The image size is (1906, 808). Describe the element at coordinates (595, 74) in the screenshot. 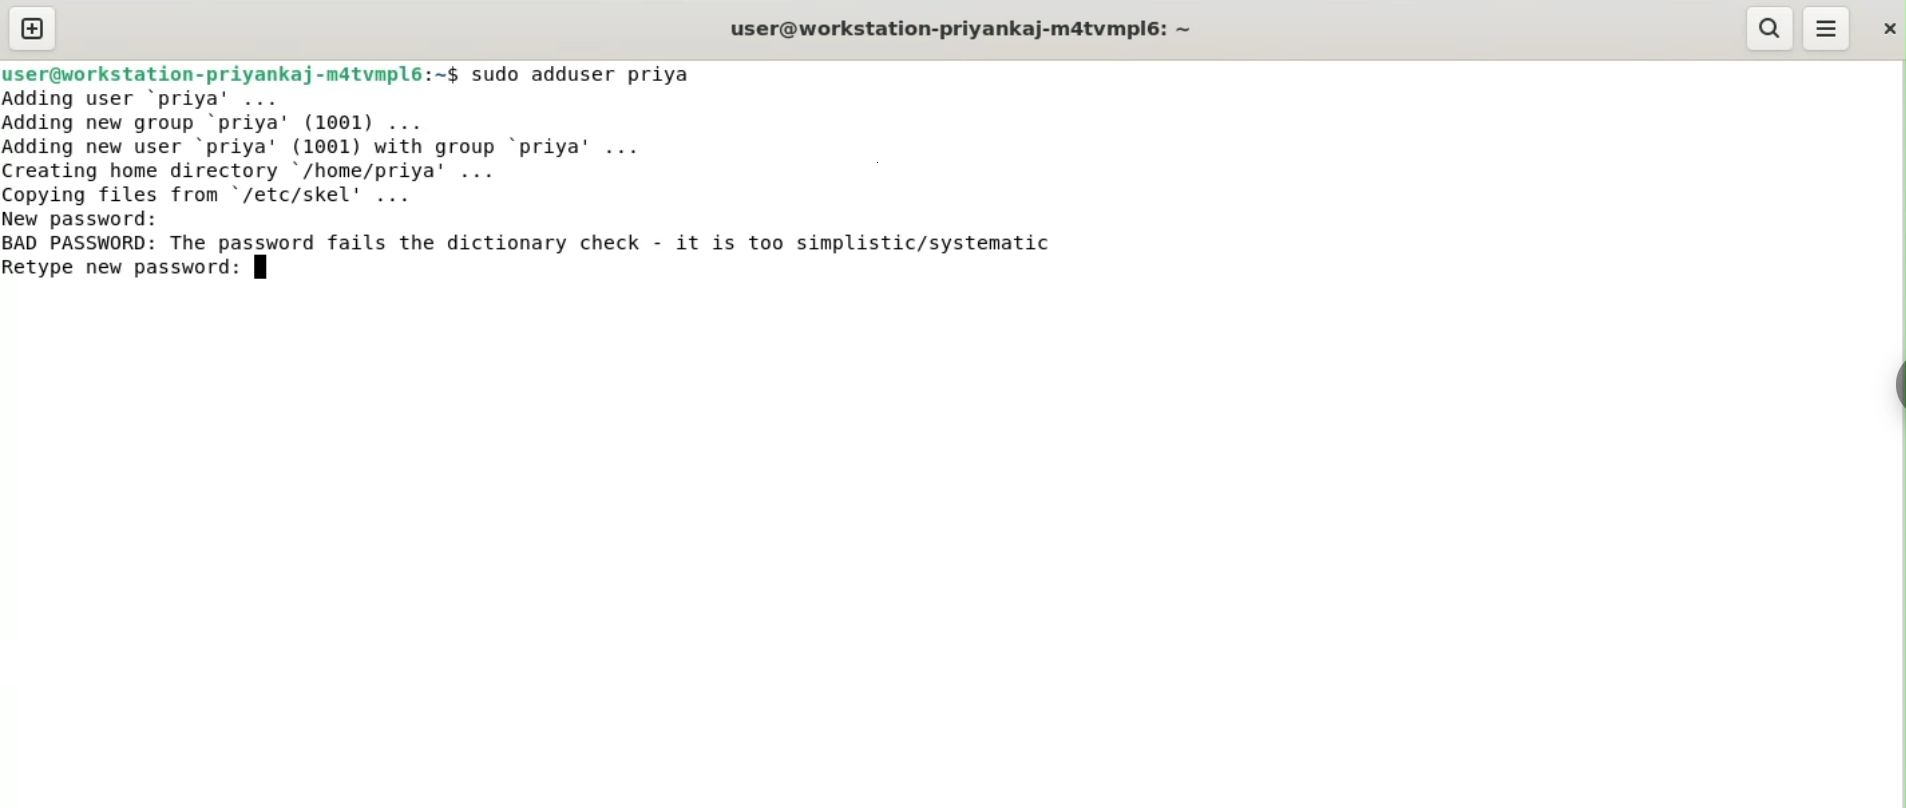

I see `sudo adduser priya` at that location.